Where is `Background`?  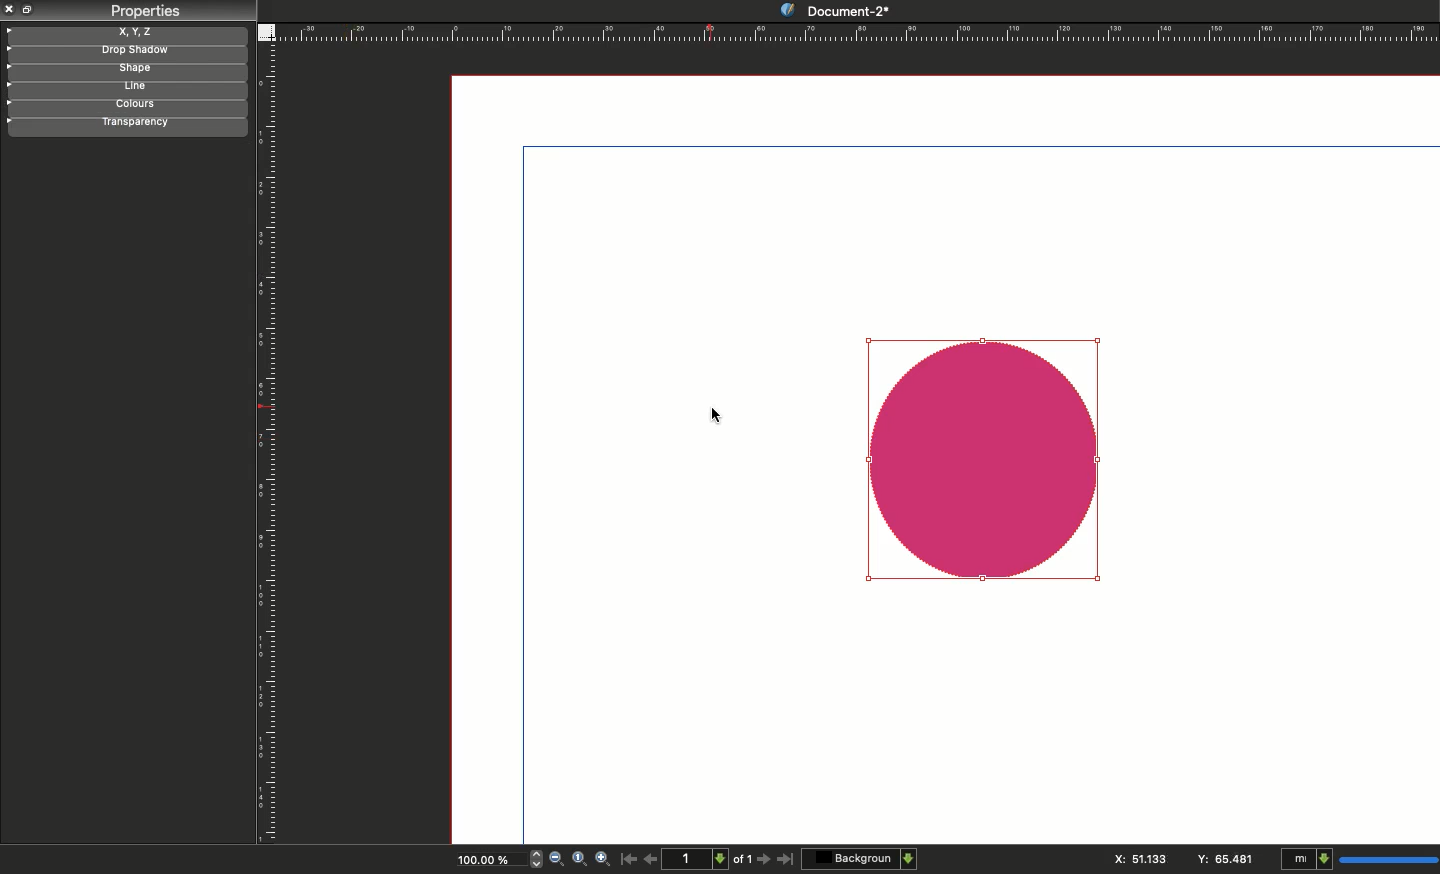
Background is located at coordinates (861, 858).